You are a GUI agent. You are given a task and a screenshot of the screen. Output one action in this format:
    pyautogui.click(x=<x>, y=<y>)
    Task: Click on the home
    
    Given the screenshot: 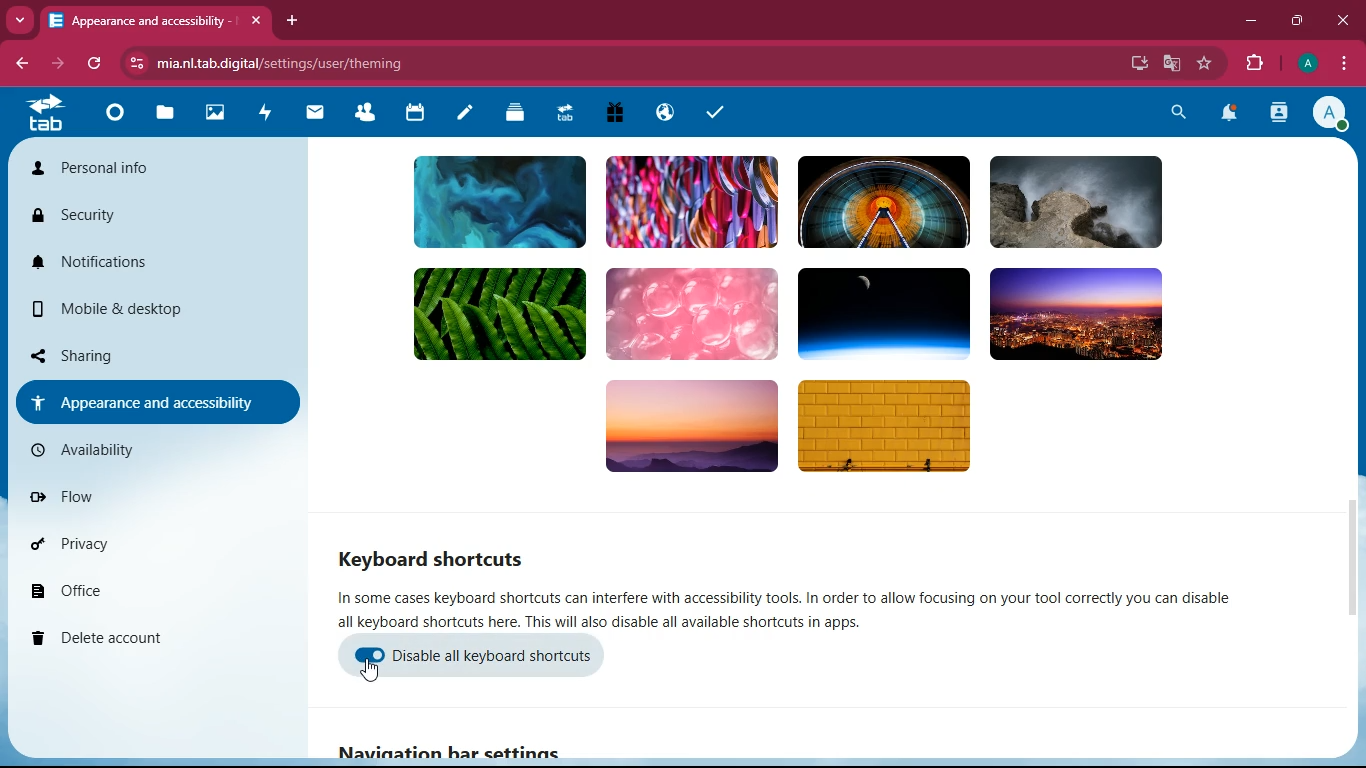 What is the action you would take?
    pyautogui.click(x=115, y=122)
    